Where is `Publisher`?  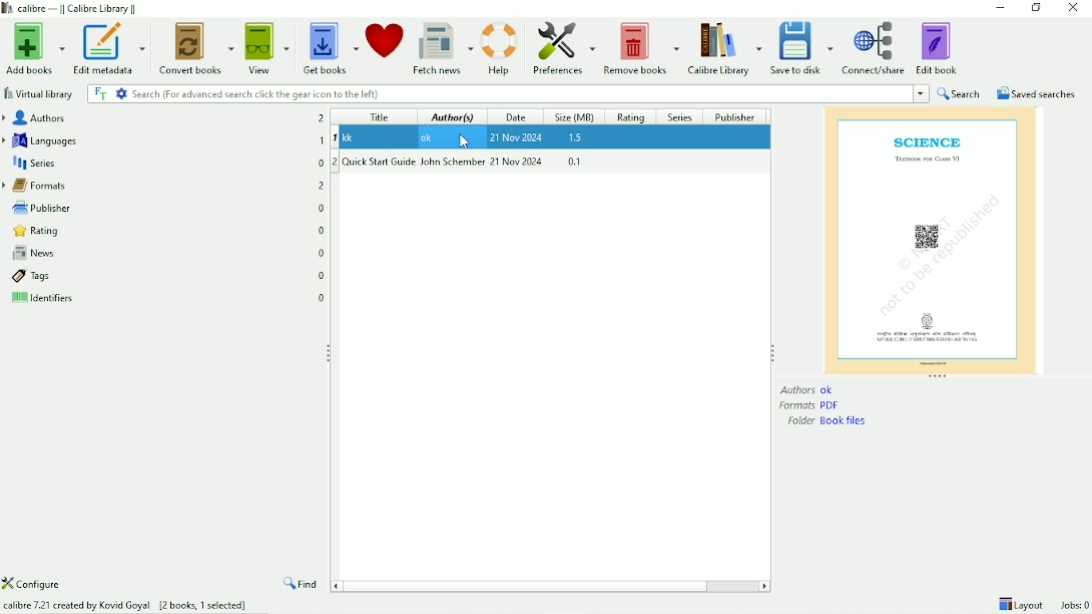
Publisher is located at coordinates (734, 116).